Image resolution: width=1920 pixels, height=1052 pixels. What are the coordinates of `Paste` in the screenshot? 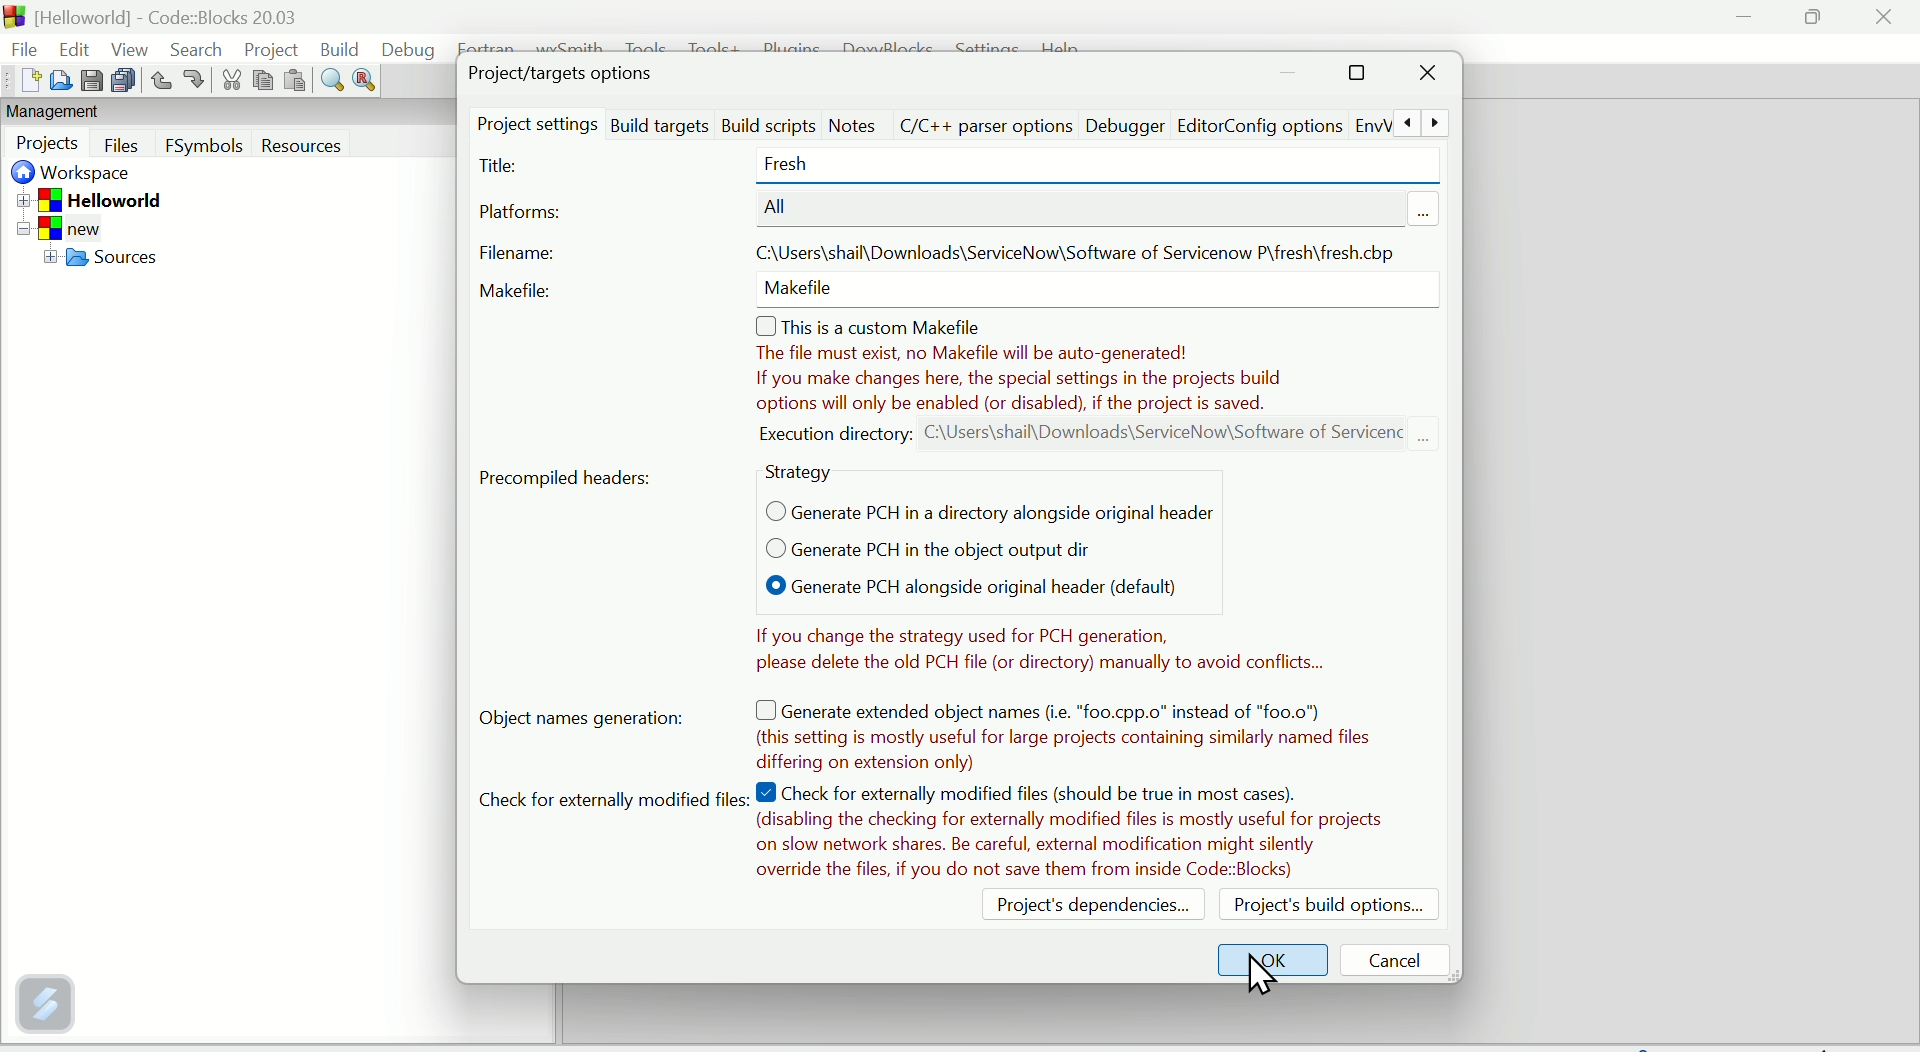 It's located at (293, 82).